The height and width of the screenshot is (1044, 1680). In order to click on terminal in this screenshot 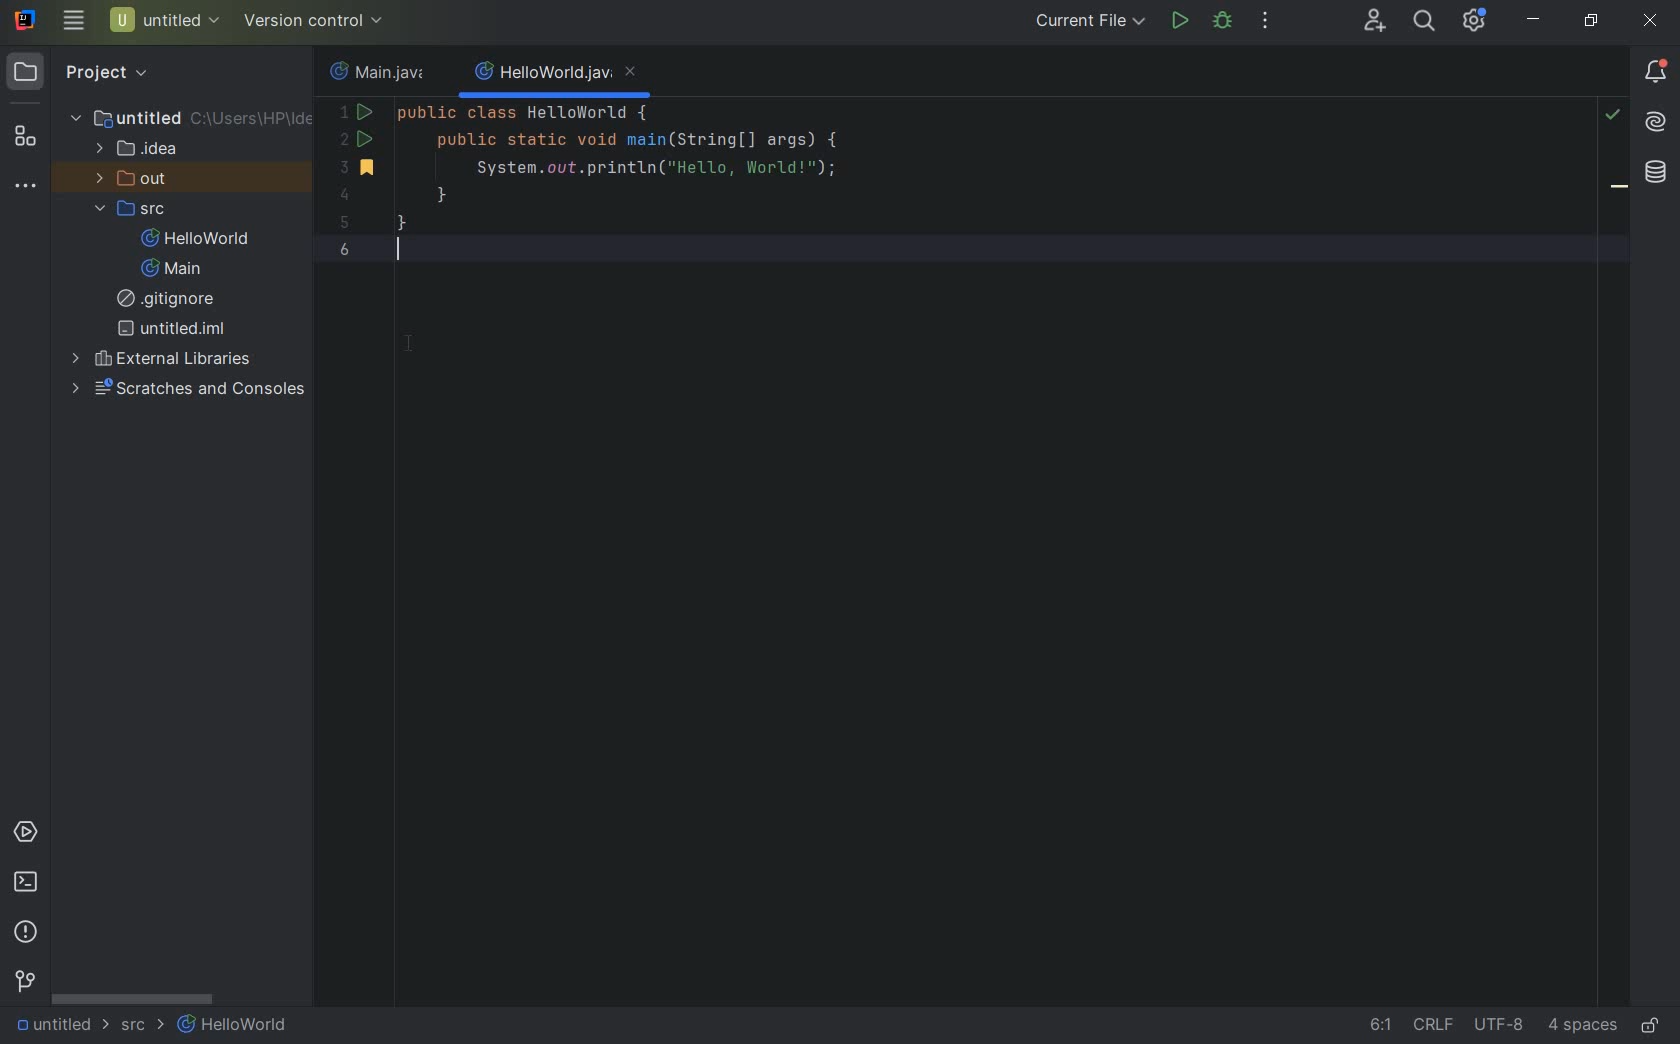, I will do `click(27, 883)`.